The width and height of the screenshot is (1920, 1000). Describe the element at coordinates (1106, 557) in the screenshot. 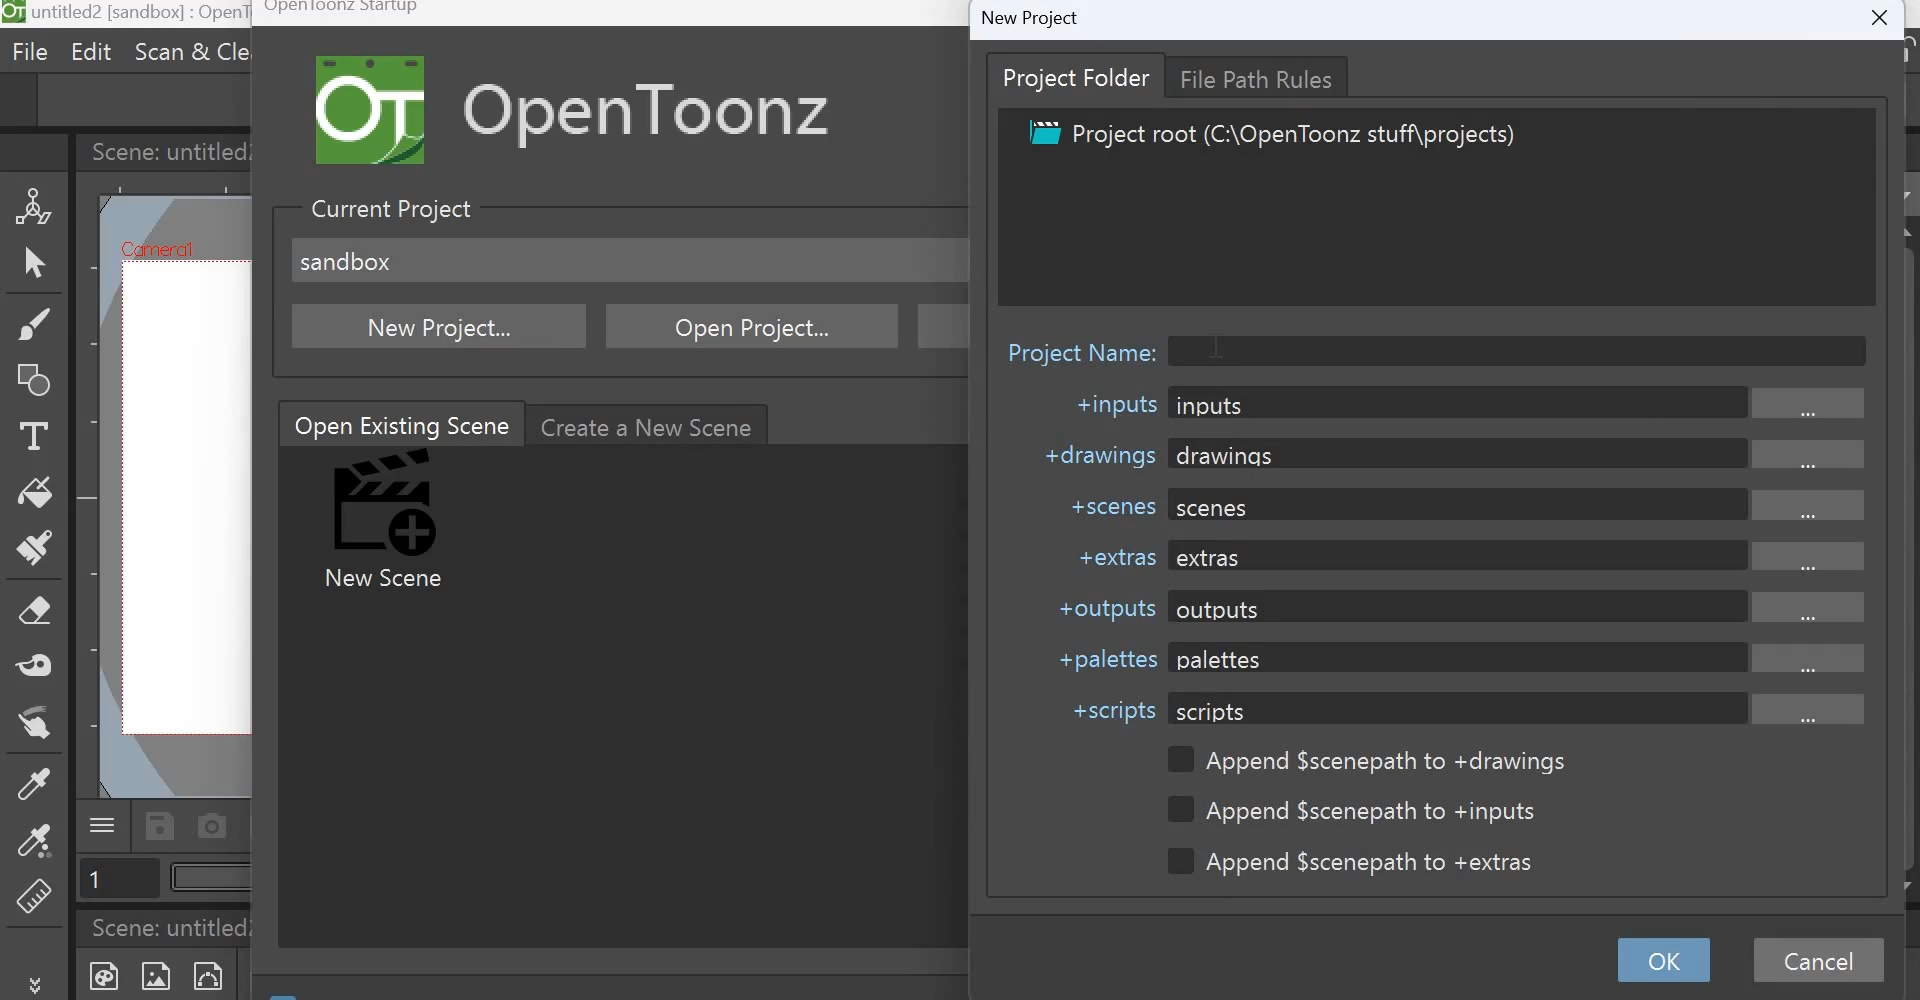

I see `+extras` at that location.